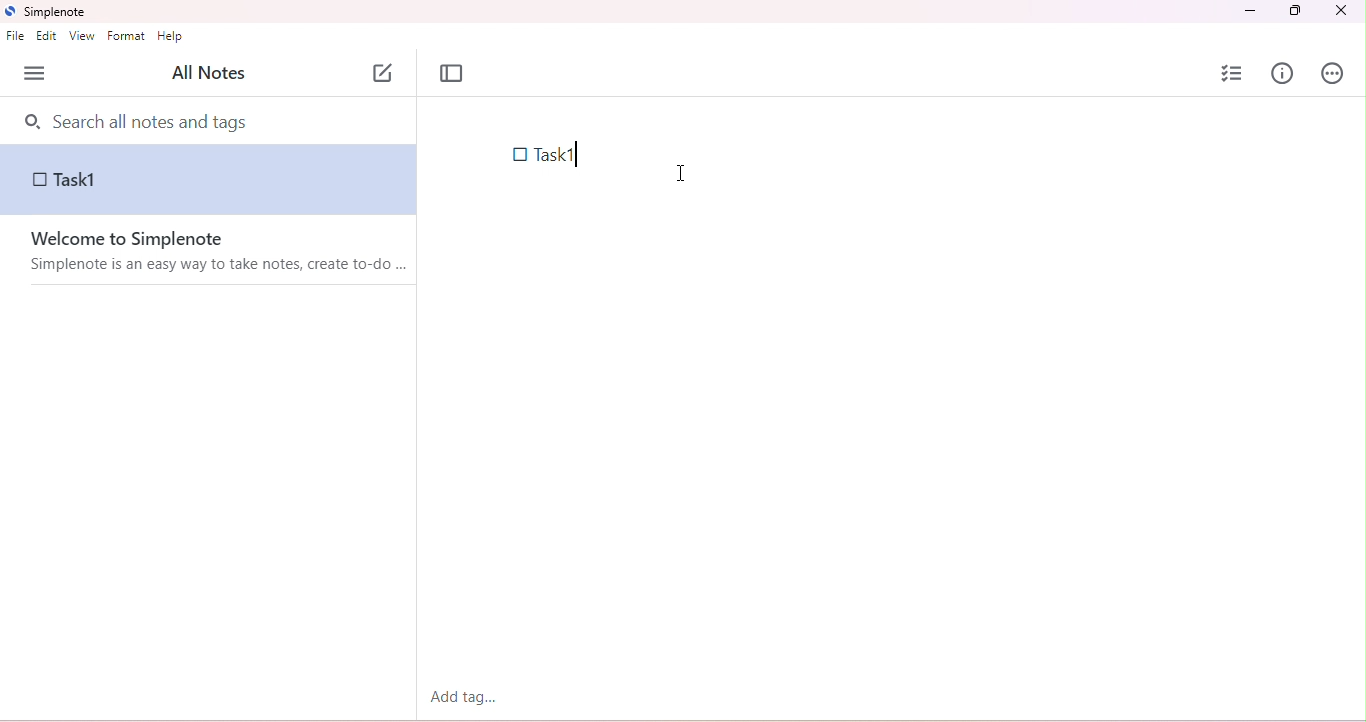 Image resolution: width=1366 pixels, height=722 pixels. What do you see at coordinates (81, 37) in the screenshot?
I see `view` at bounding box center [81, 37].